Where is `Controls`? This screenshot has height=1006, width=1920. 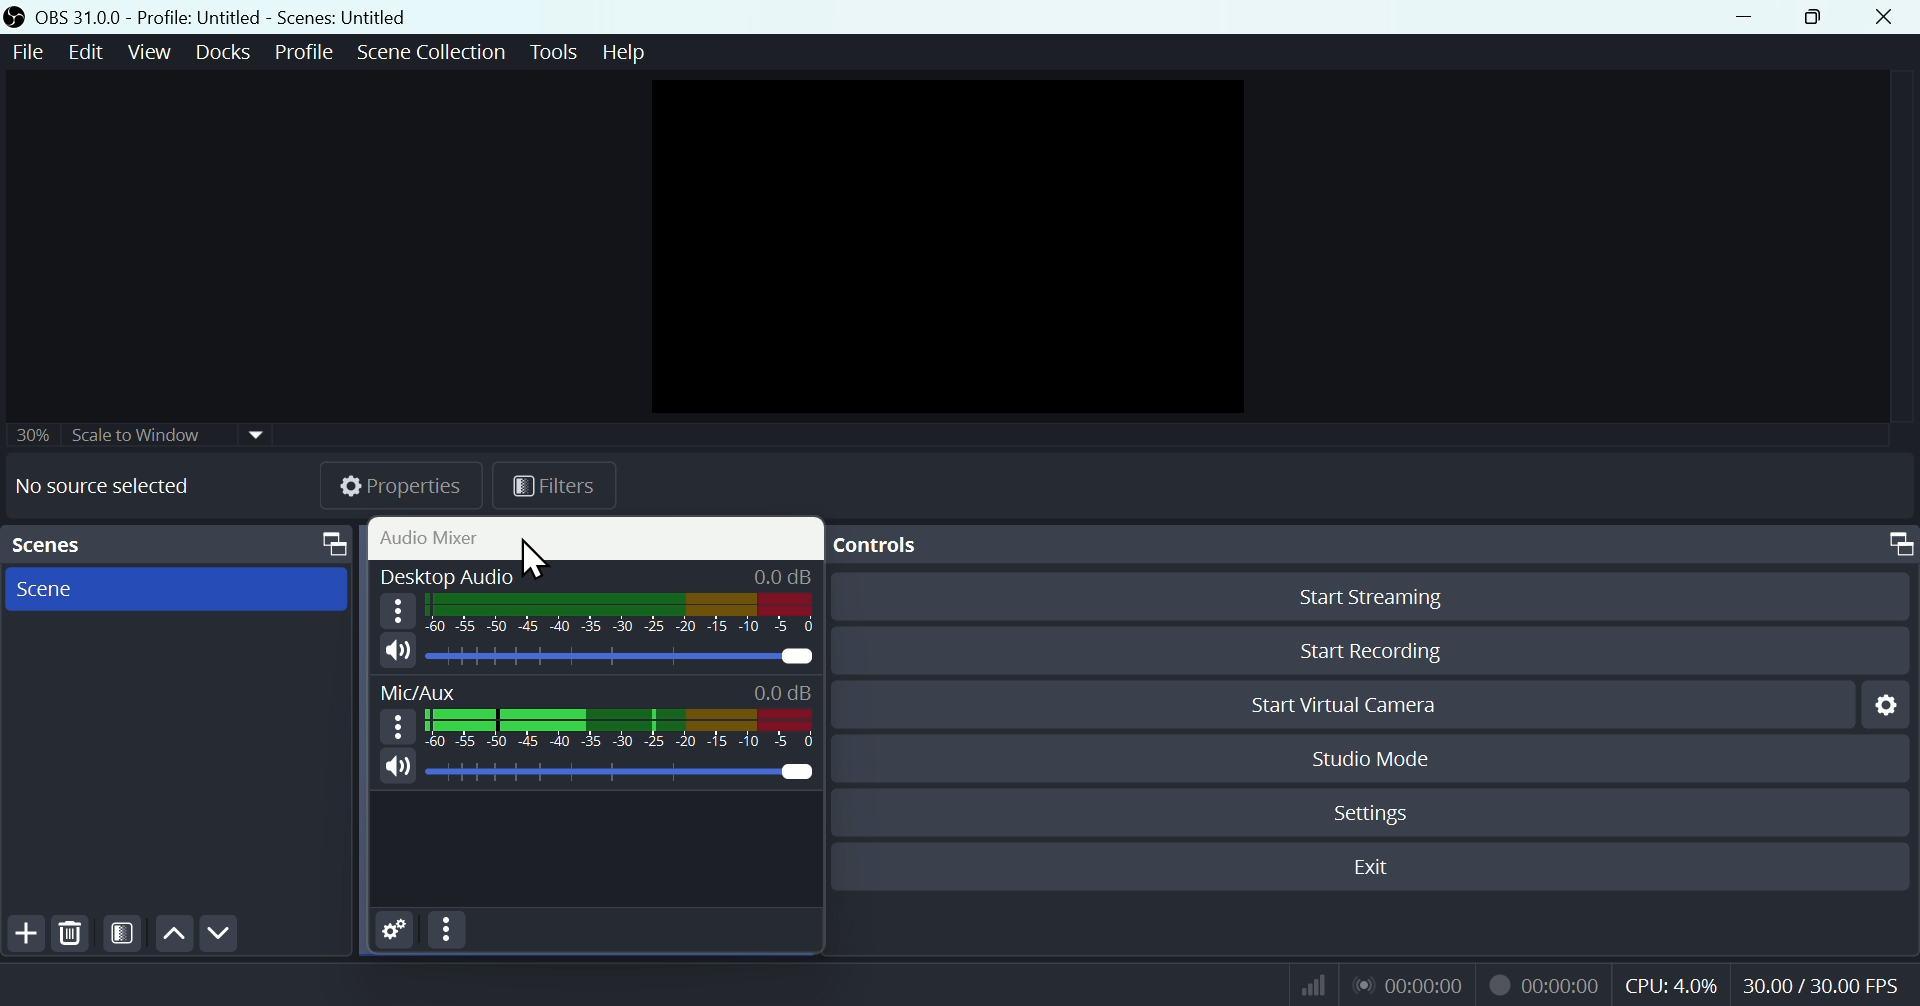 Controls is located at coordinates (1375, 546).